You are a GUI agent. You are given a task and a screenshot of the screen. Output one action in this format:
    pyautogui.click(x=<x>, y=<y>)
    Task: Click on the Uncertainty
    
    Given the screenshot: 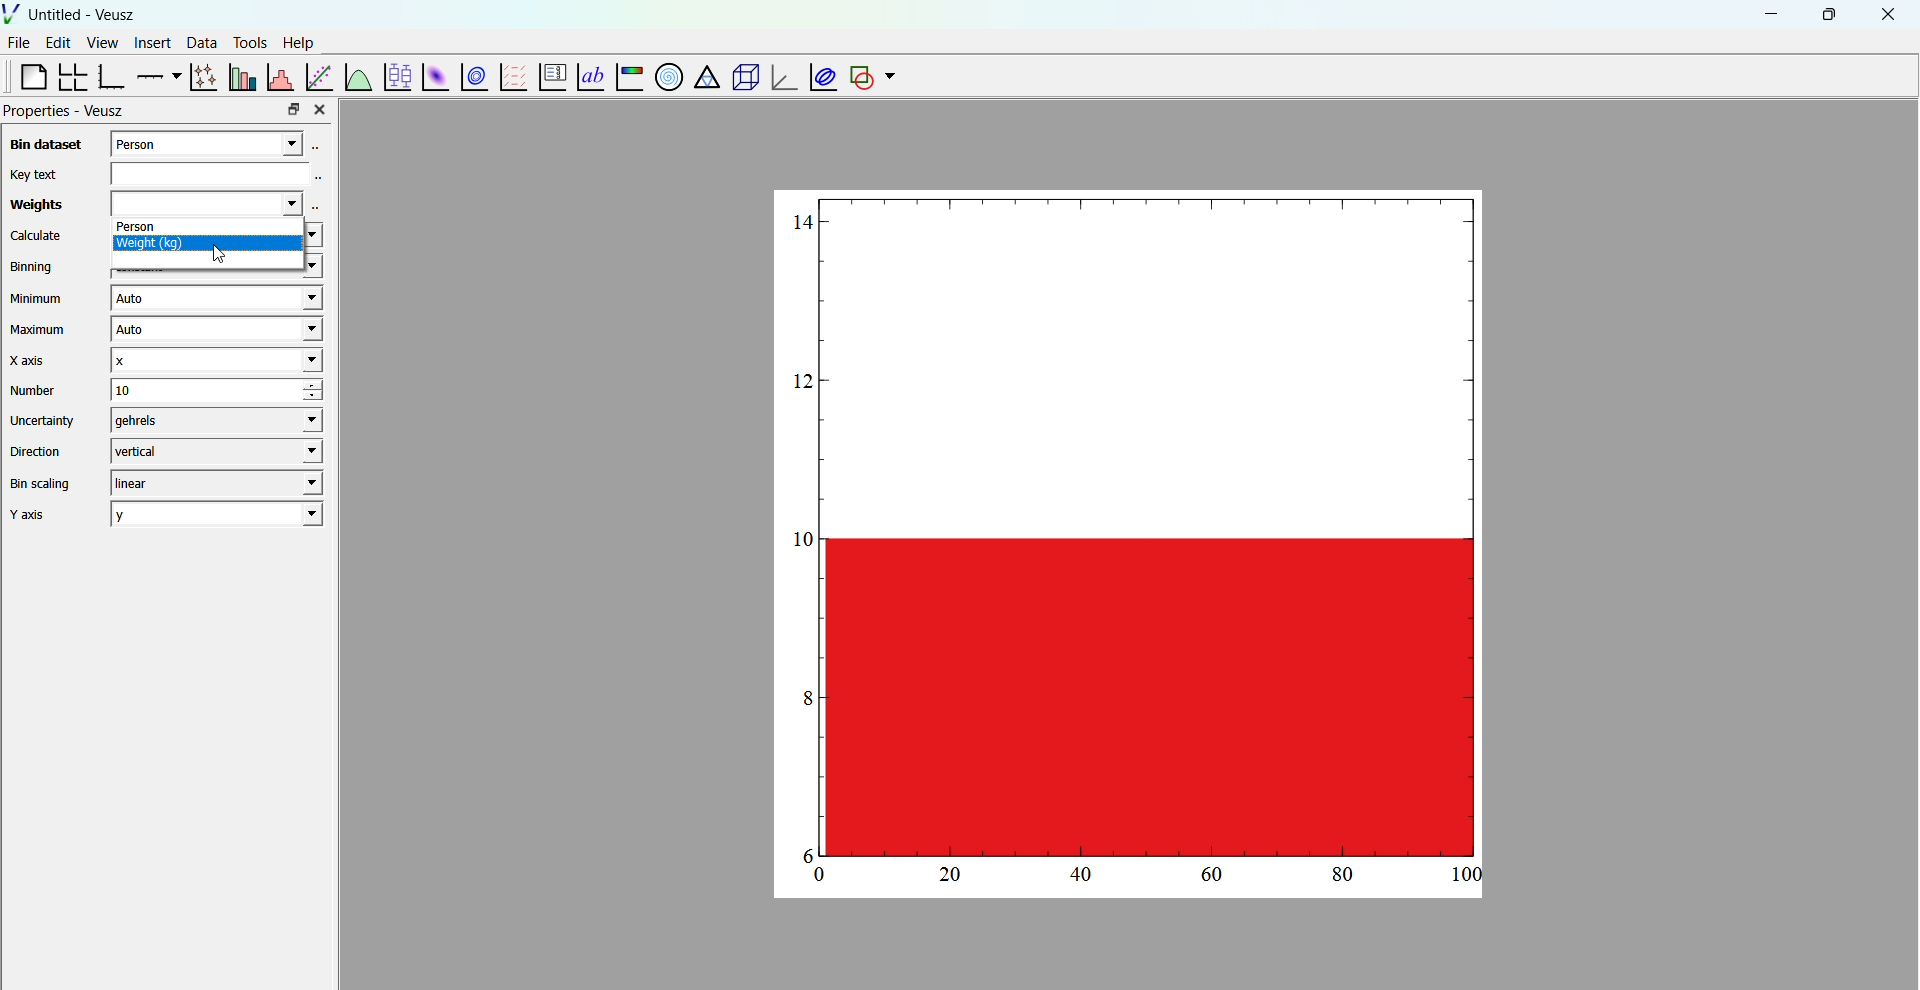 What is the action you would take?
    pyautogui.click(x=44, y=420)
    